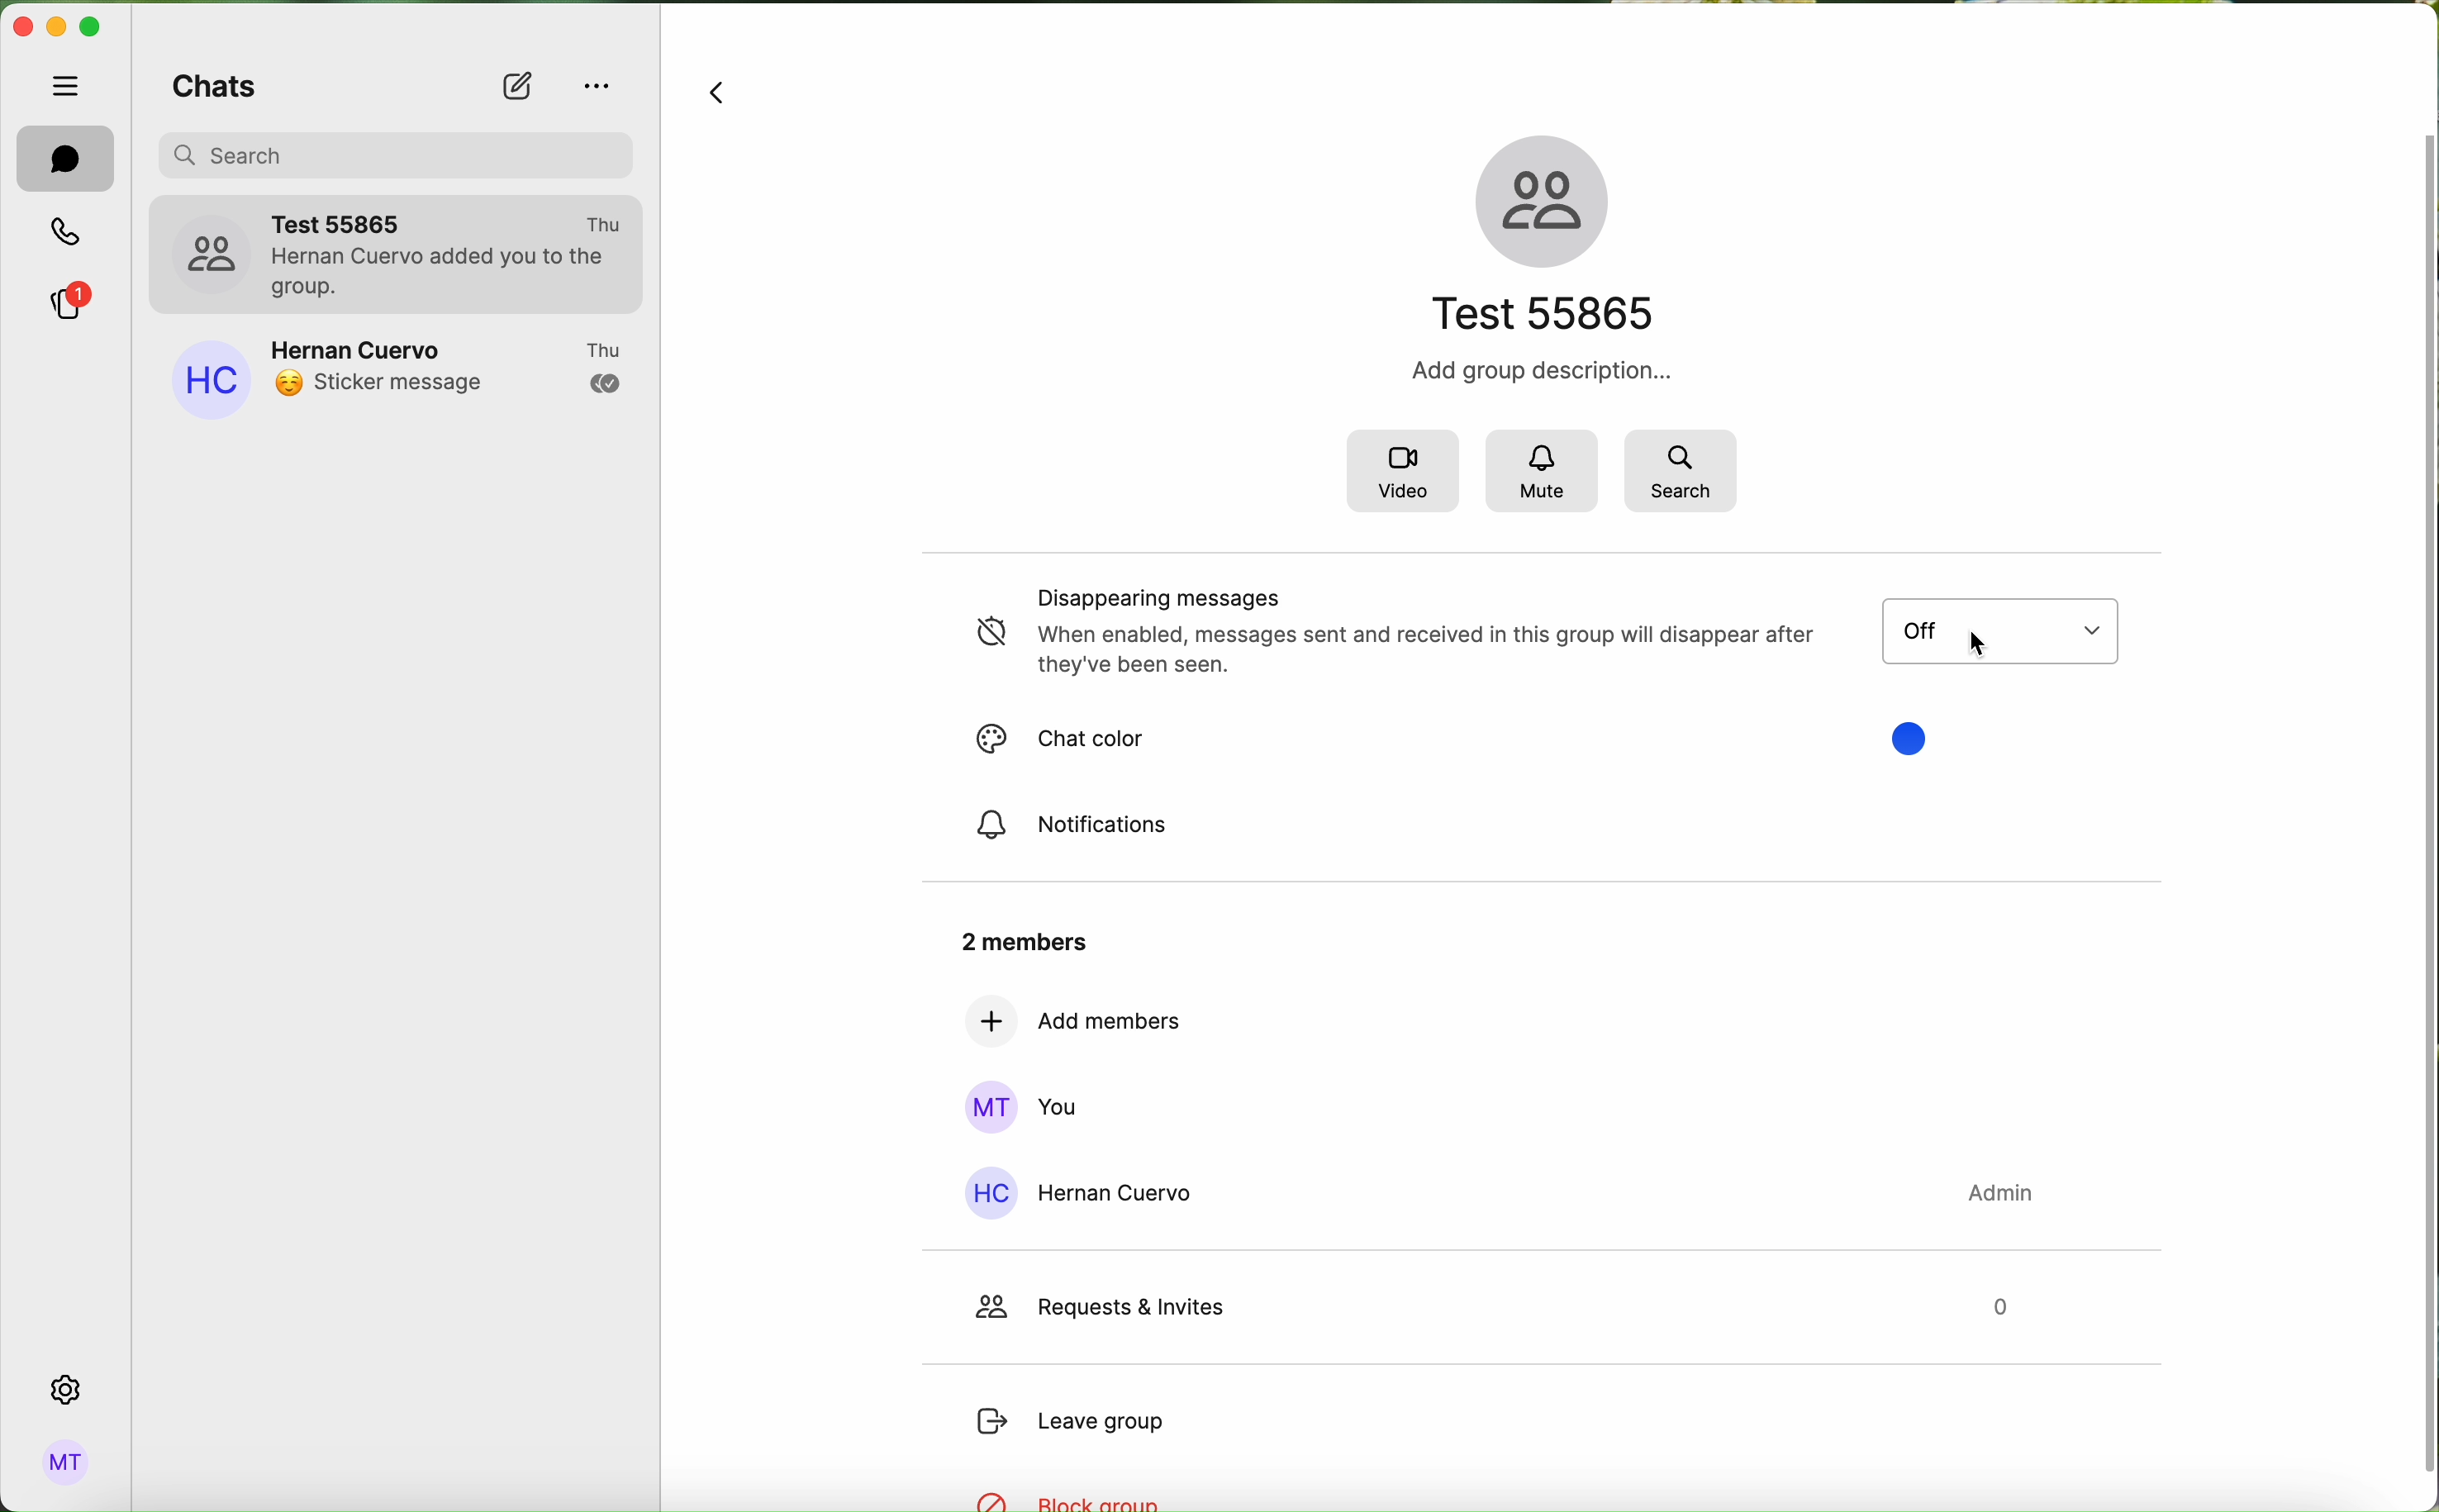  Describe the element at coordinates (594, 88) in the screenshot. I see `options` at that location.